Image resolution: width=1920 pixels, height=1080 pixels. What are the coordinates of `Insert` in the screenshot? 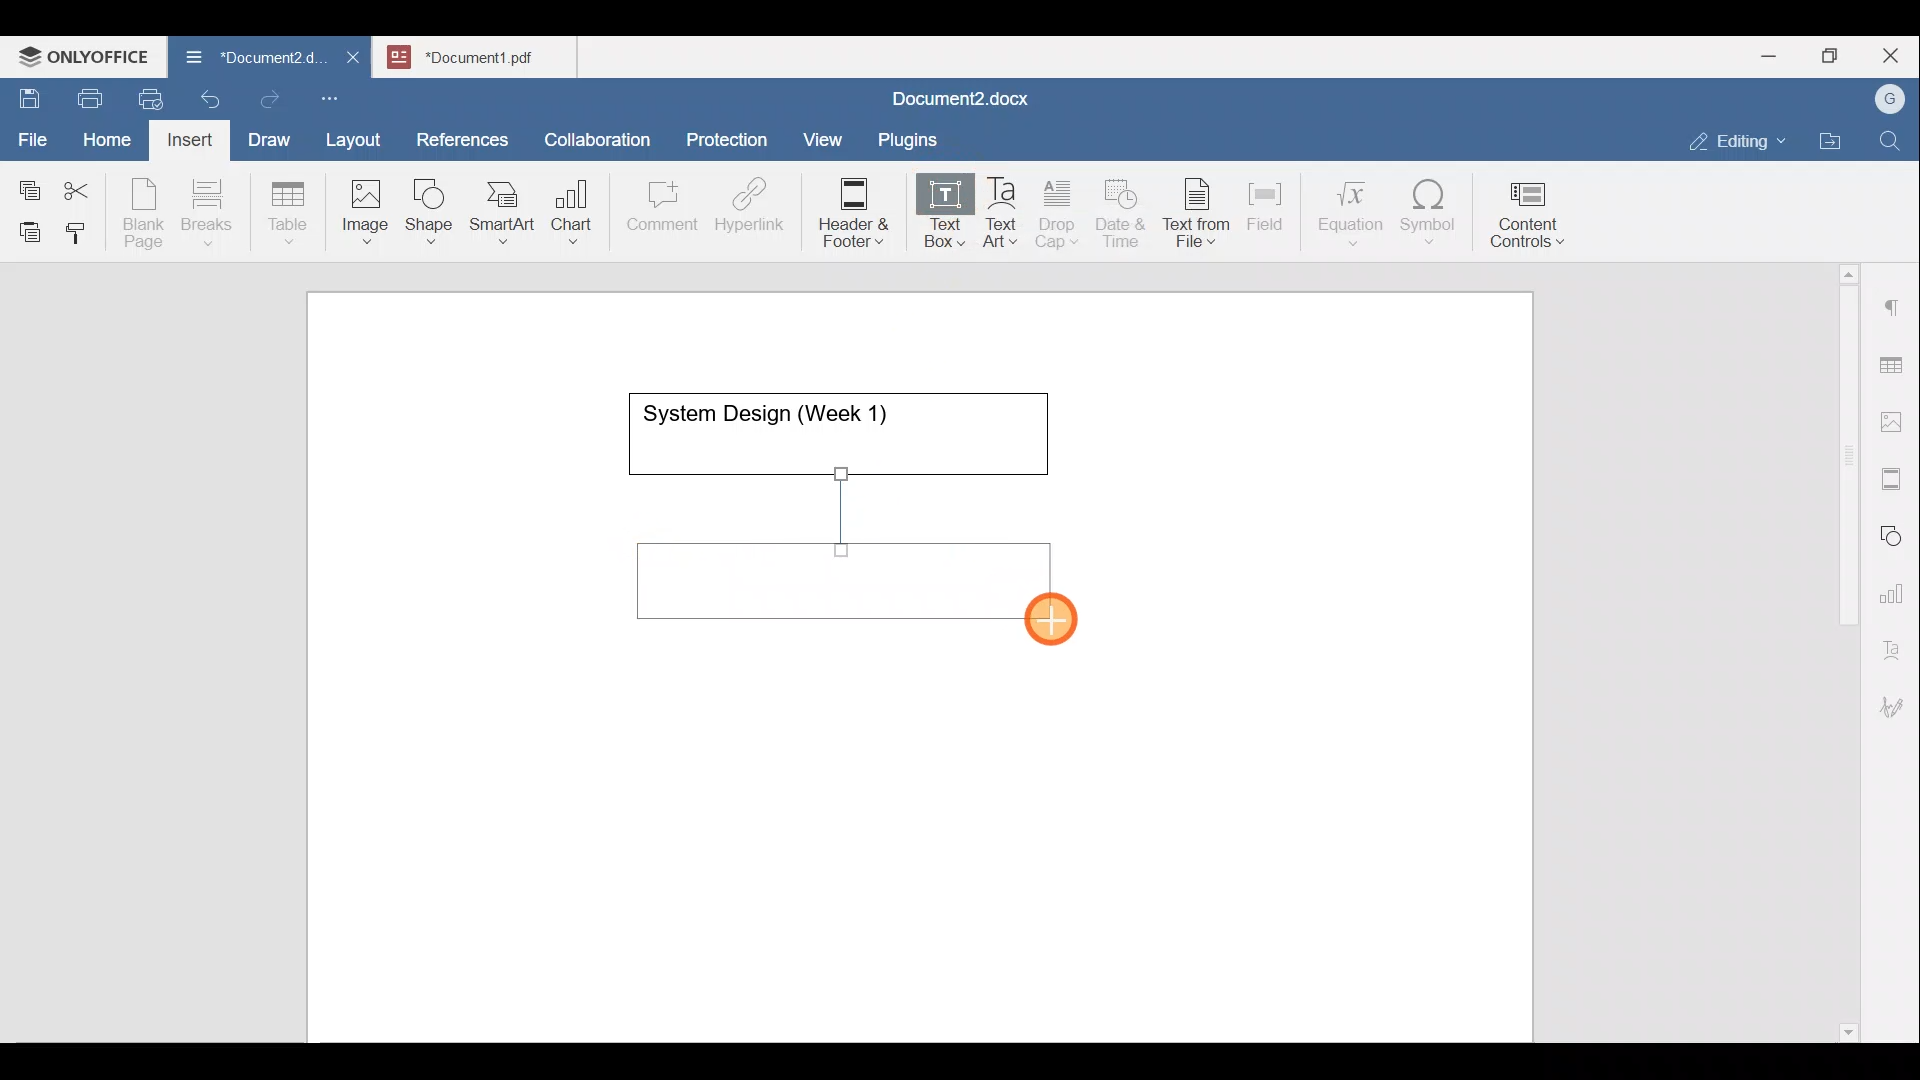 It's located at (184, 136).